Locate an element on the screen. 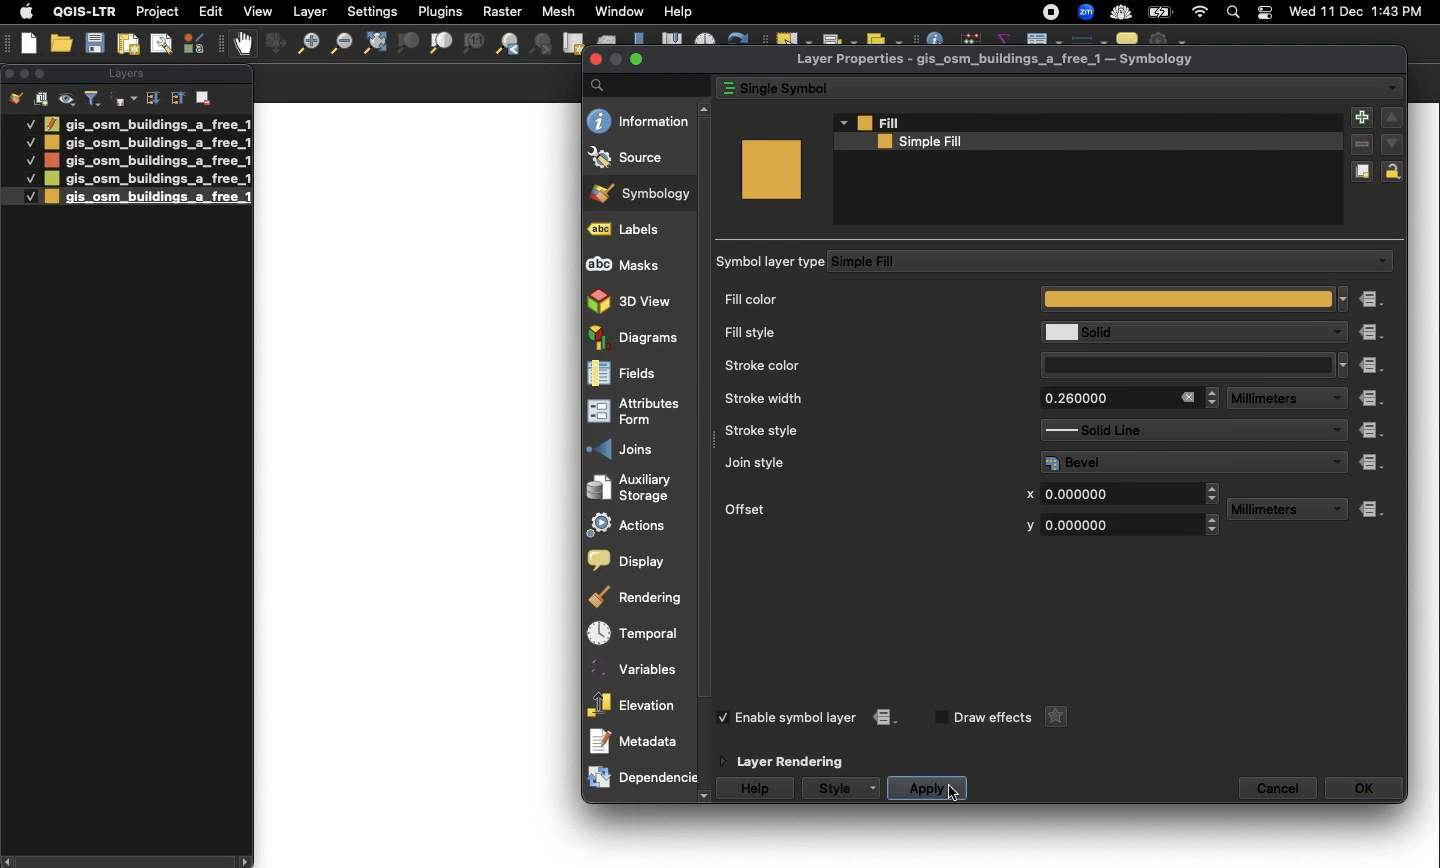 This screenshot has width=1440, height=868. Single symbol is located at coordinates (1038, 86).